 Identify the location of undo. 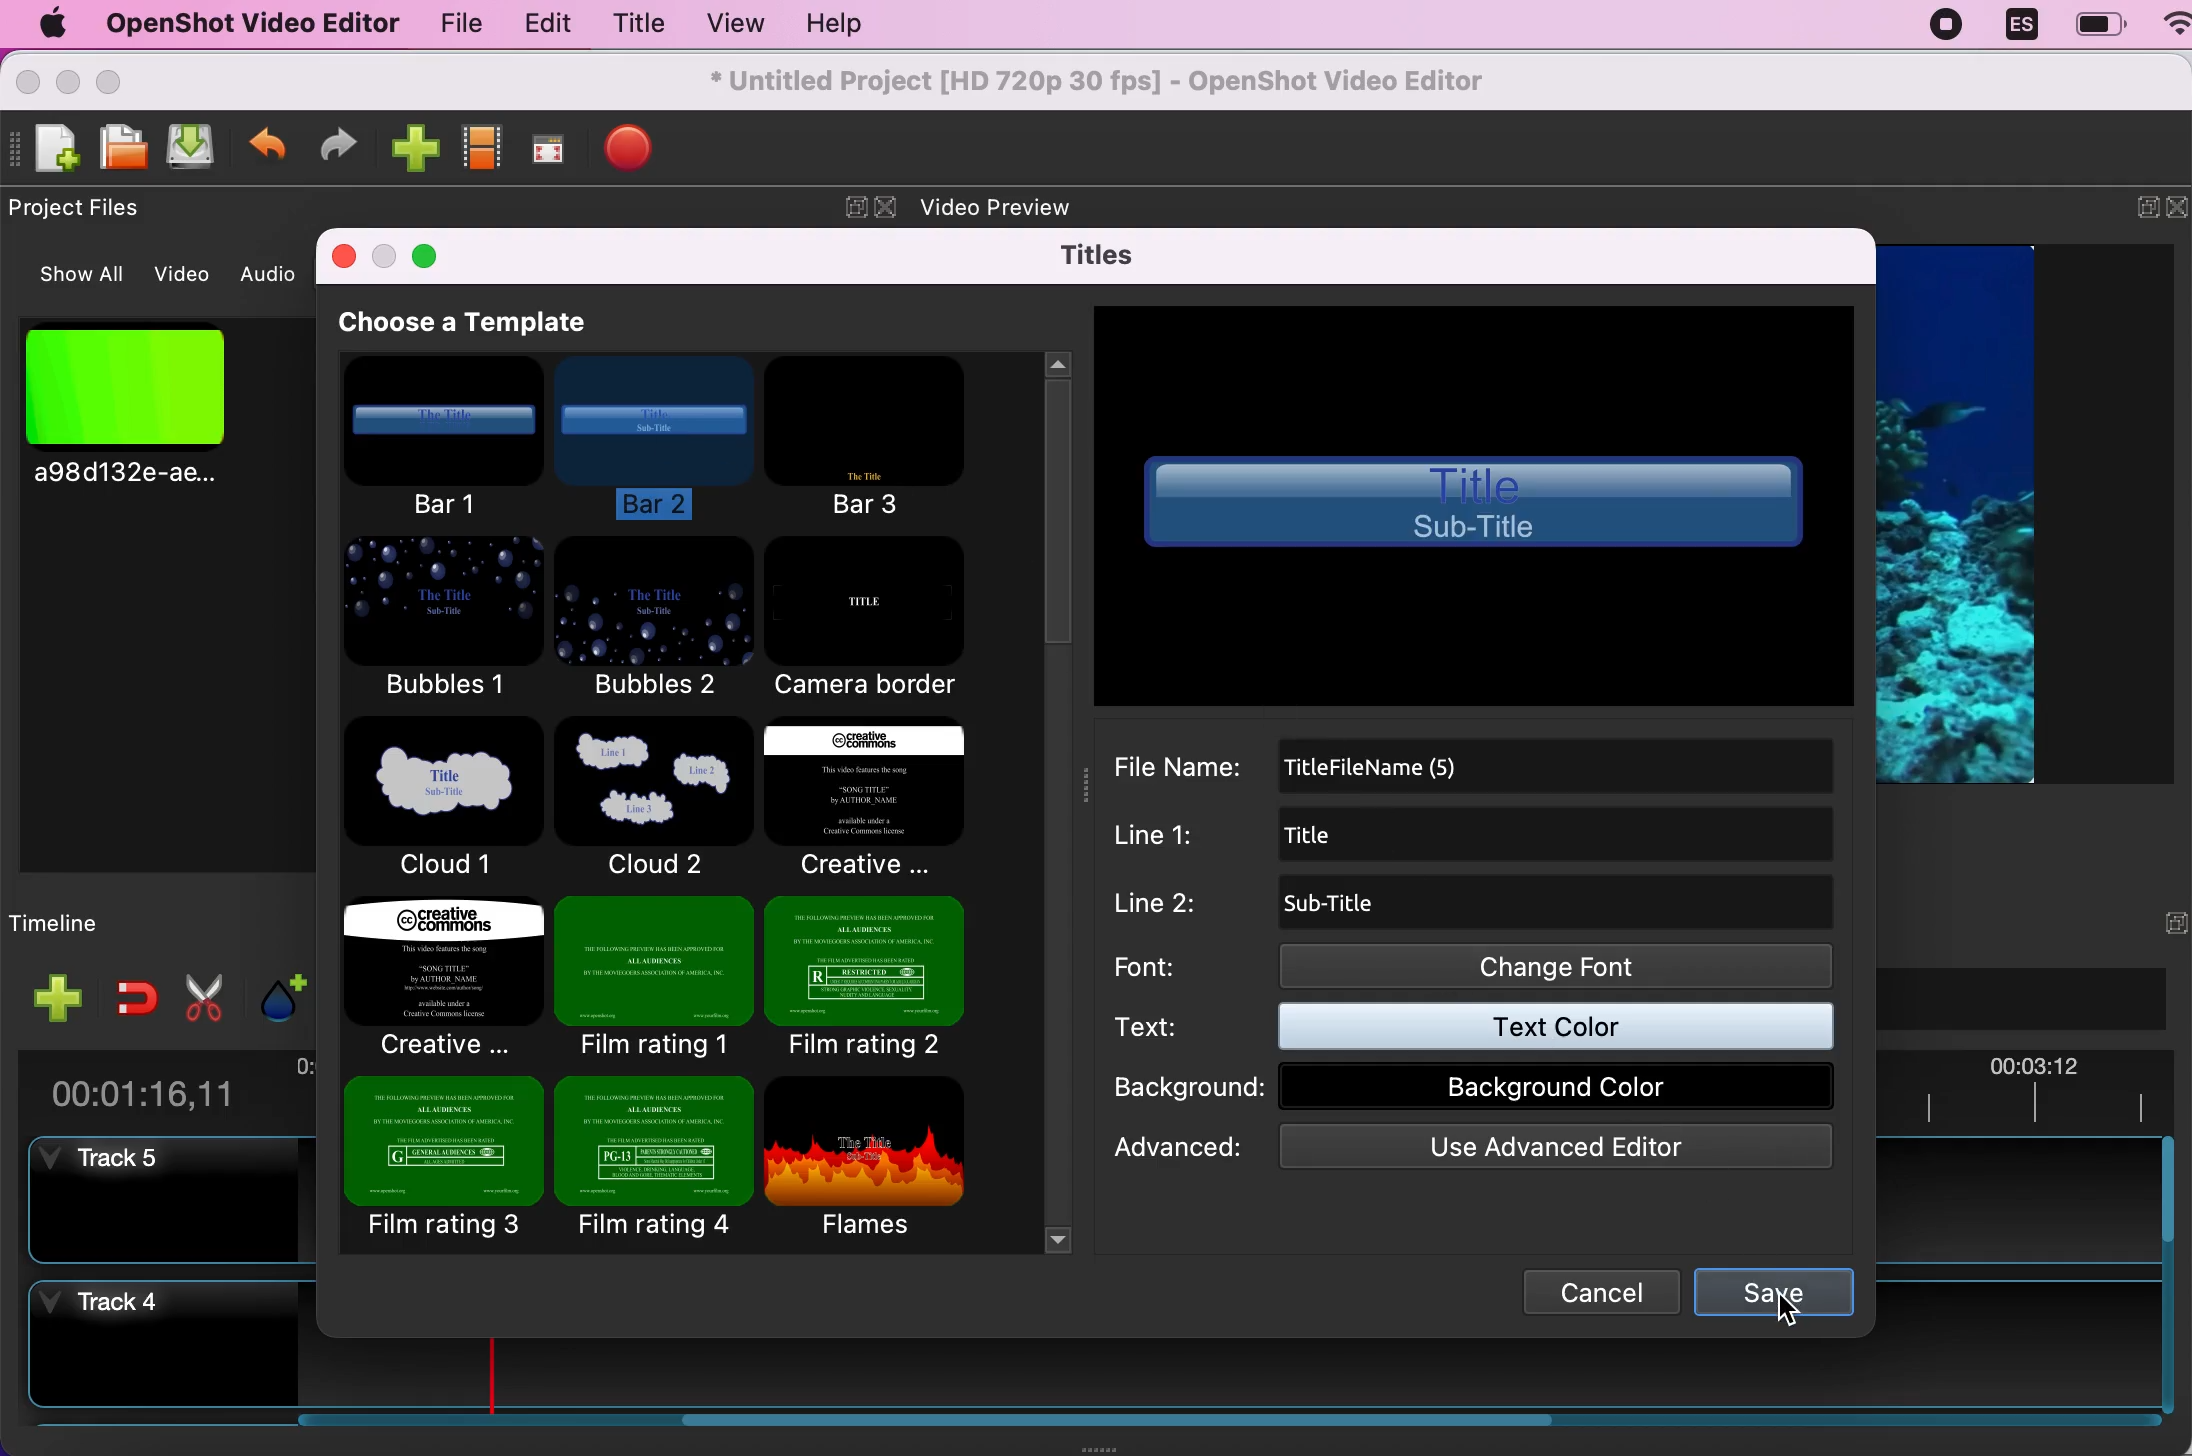
(269, 144).